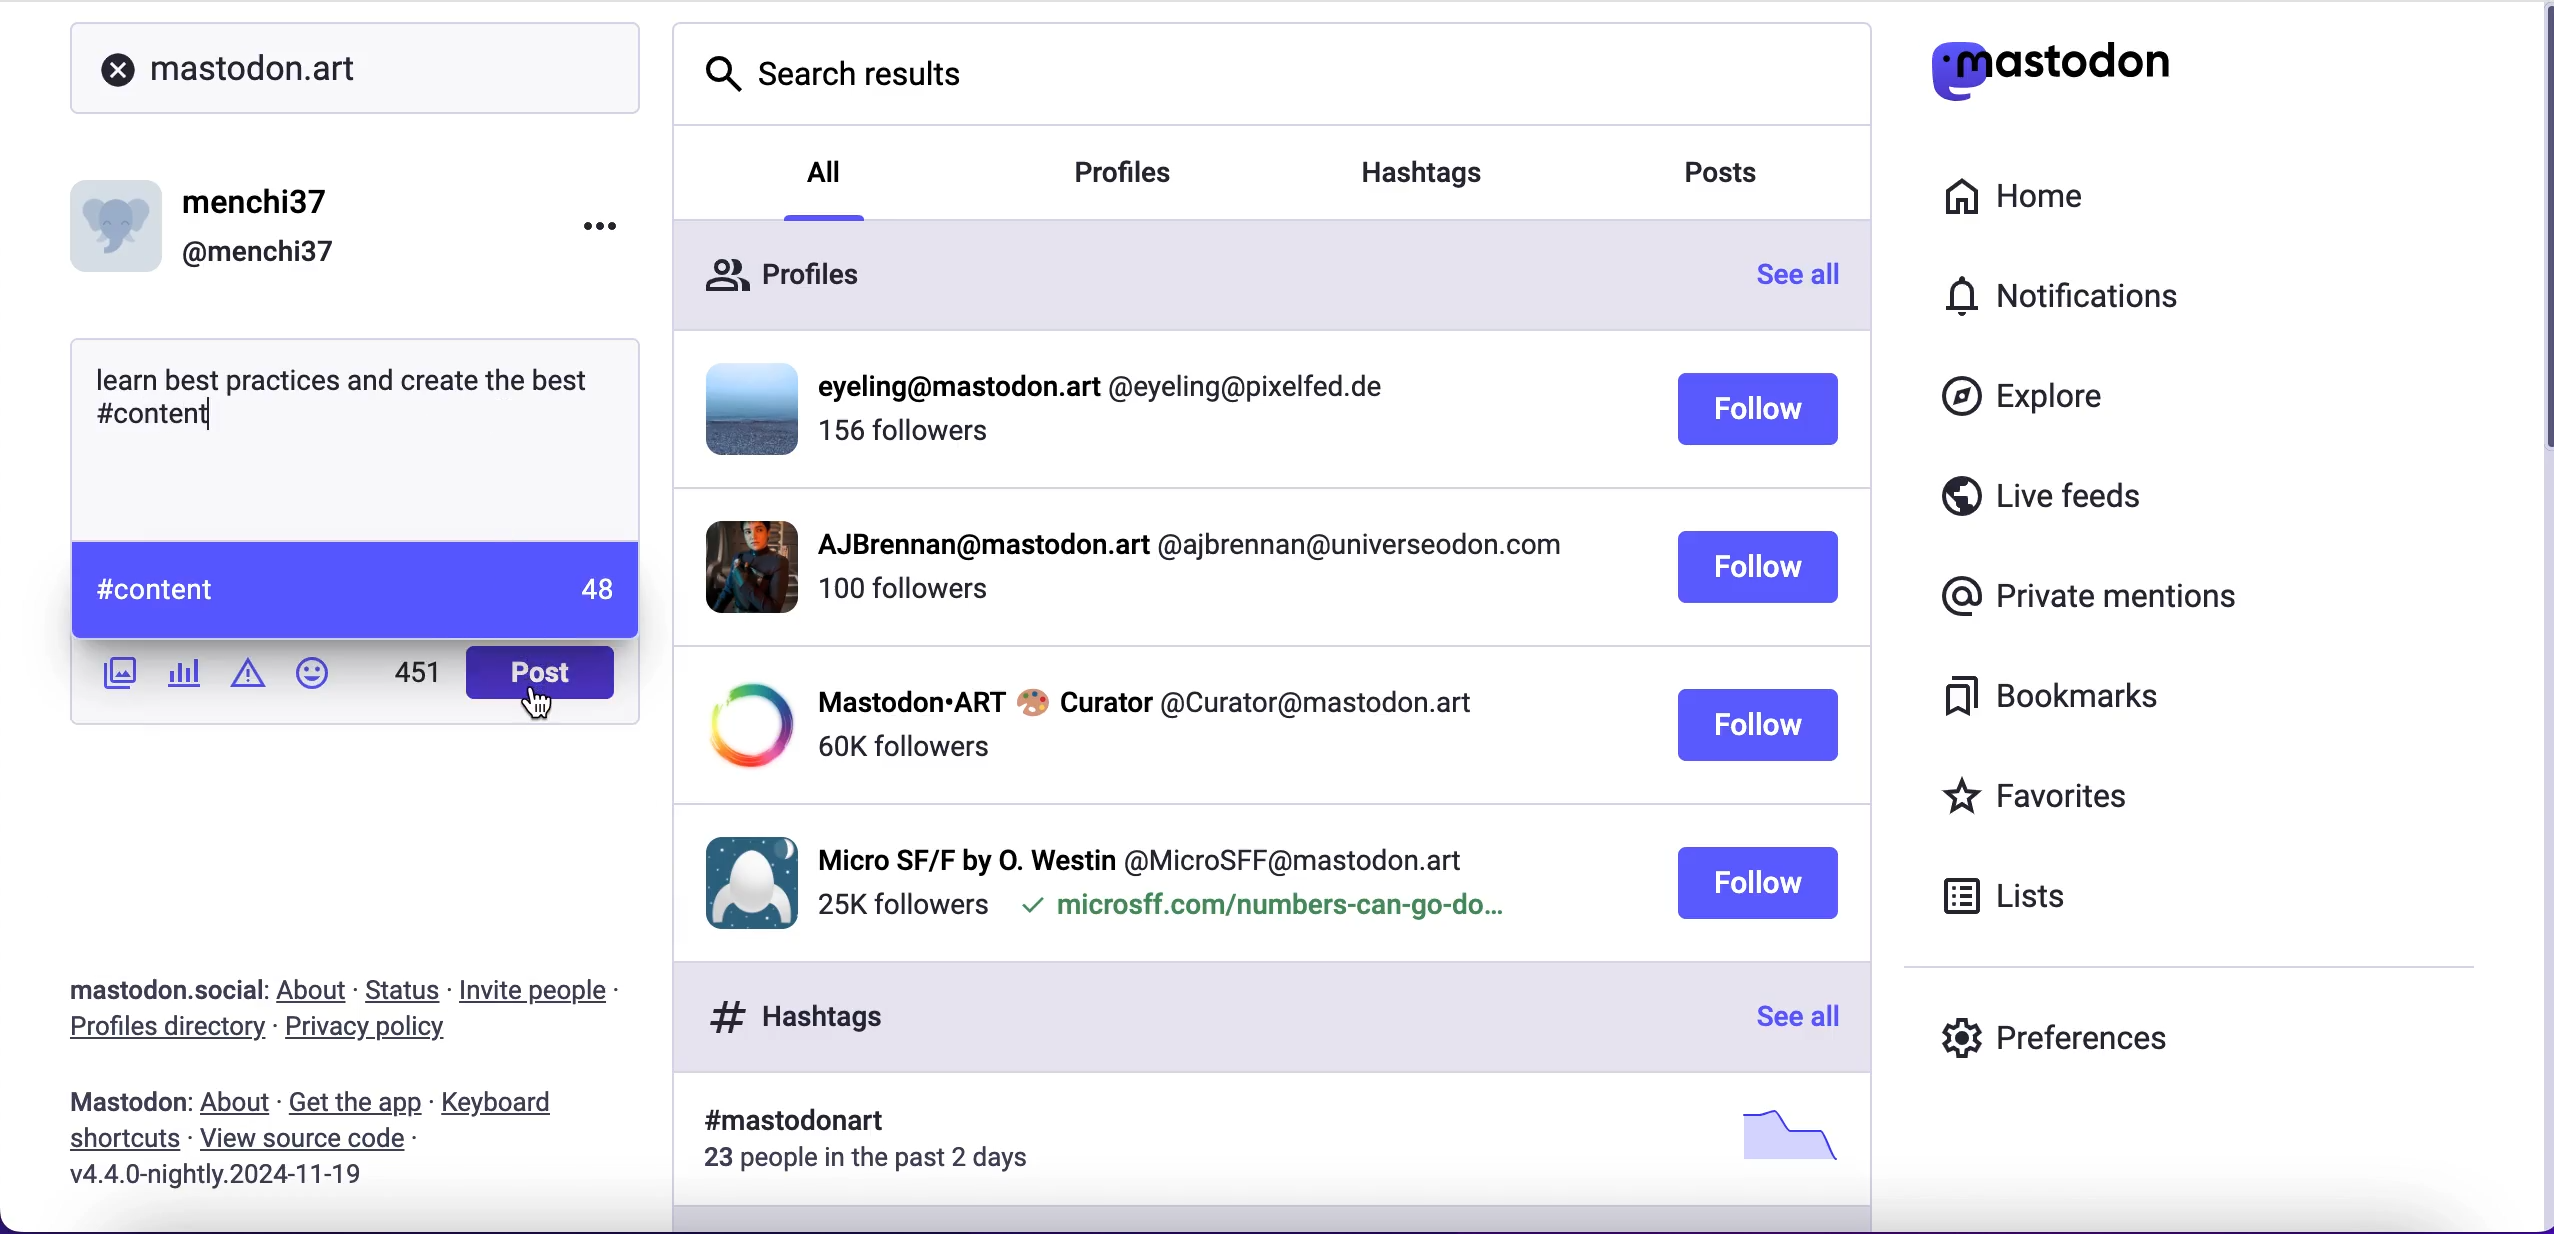  What do you see at coordinates (271, 1182) in the screenshot?
I see `2024-11-19` at bounding box center [271, 1182].